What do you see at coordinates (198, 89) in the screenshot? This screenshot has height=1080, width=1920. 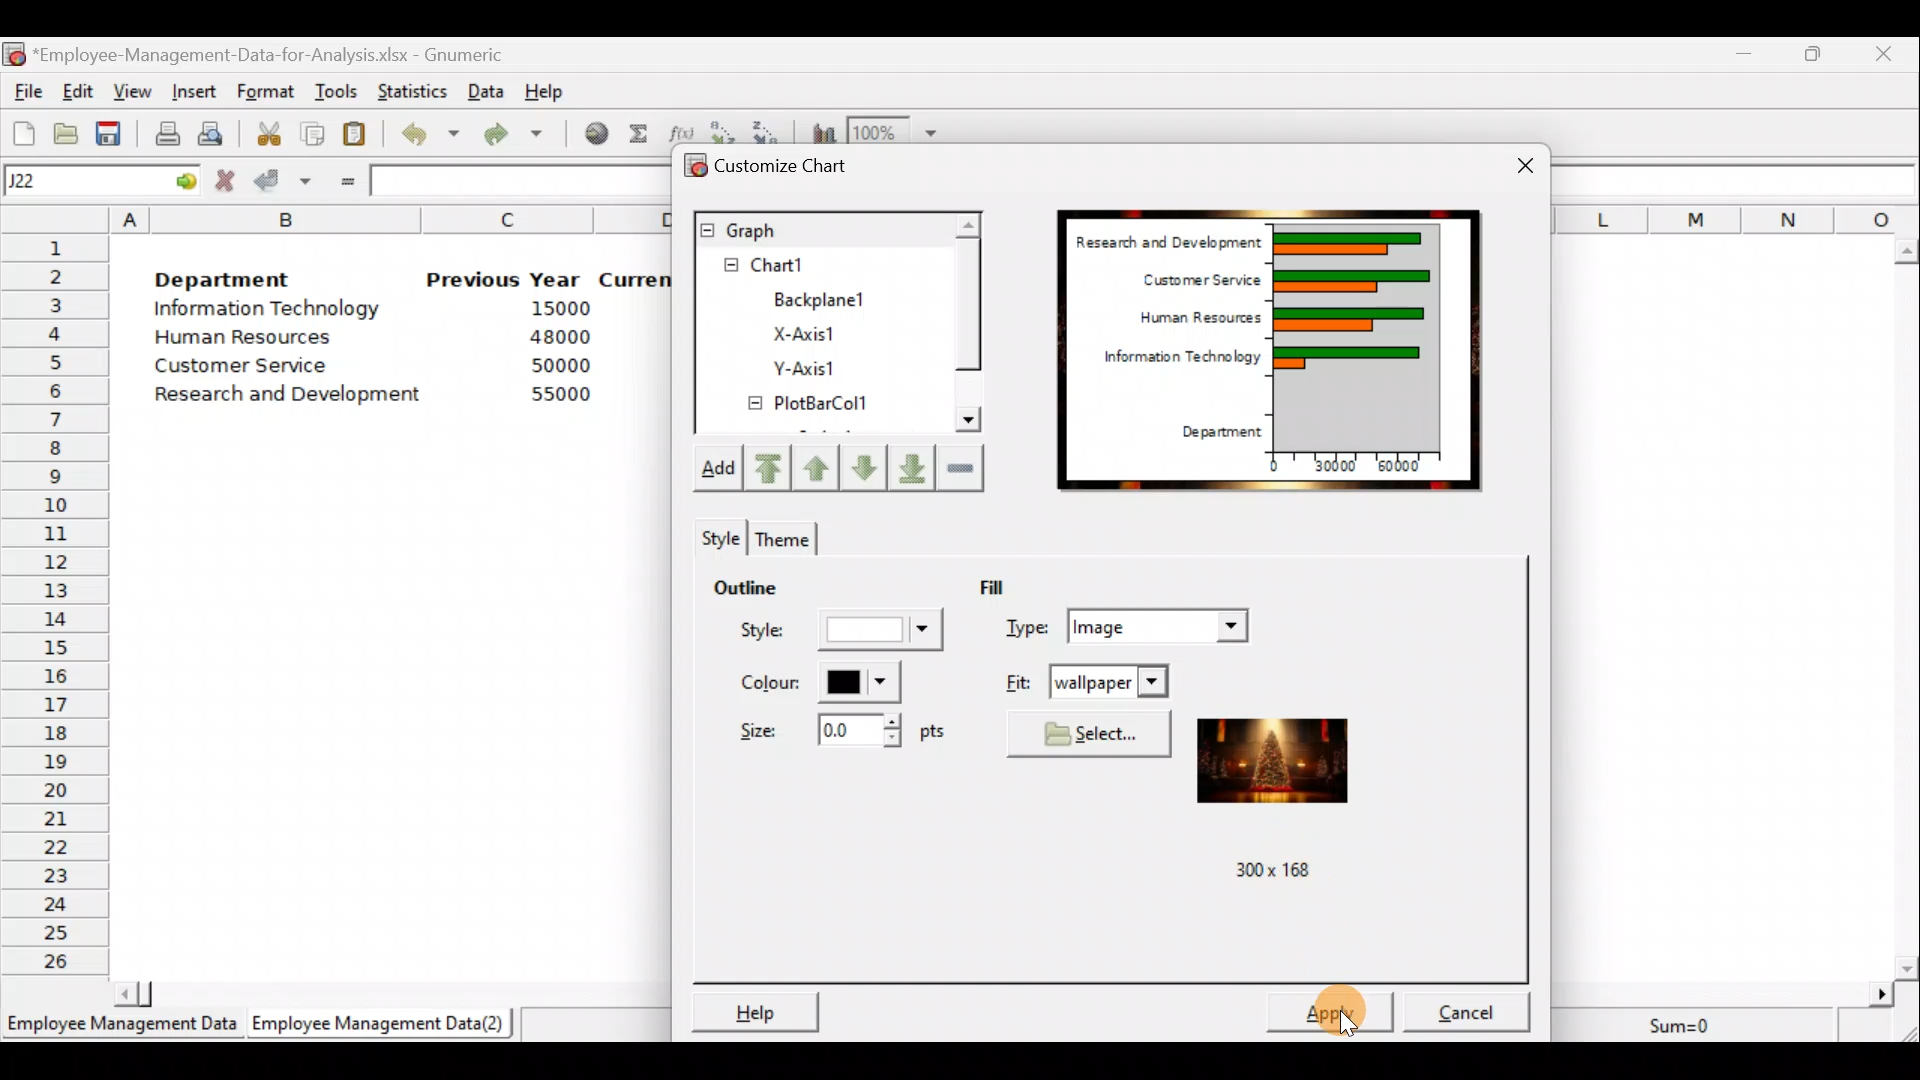 I see `Insert` at bounding box center [198, 89].